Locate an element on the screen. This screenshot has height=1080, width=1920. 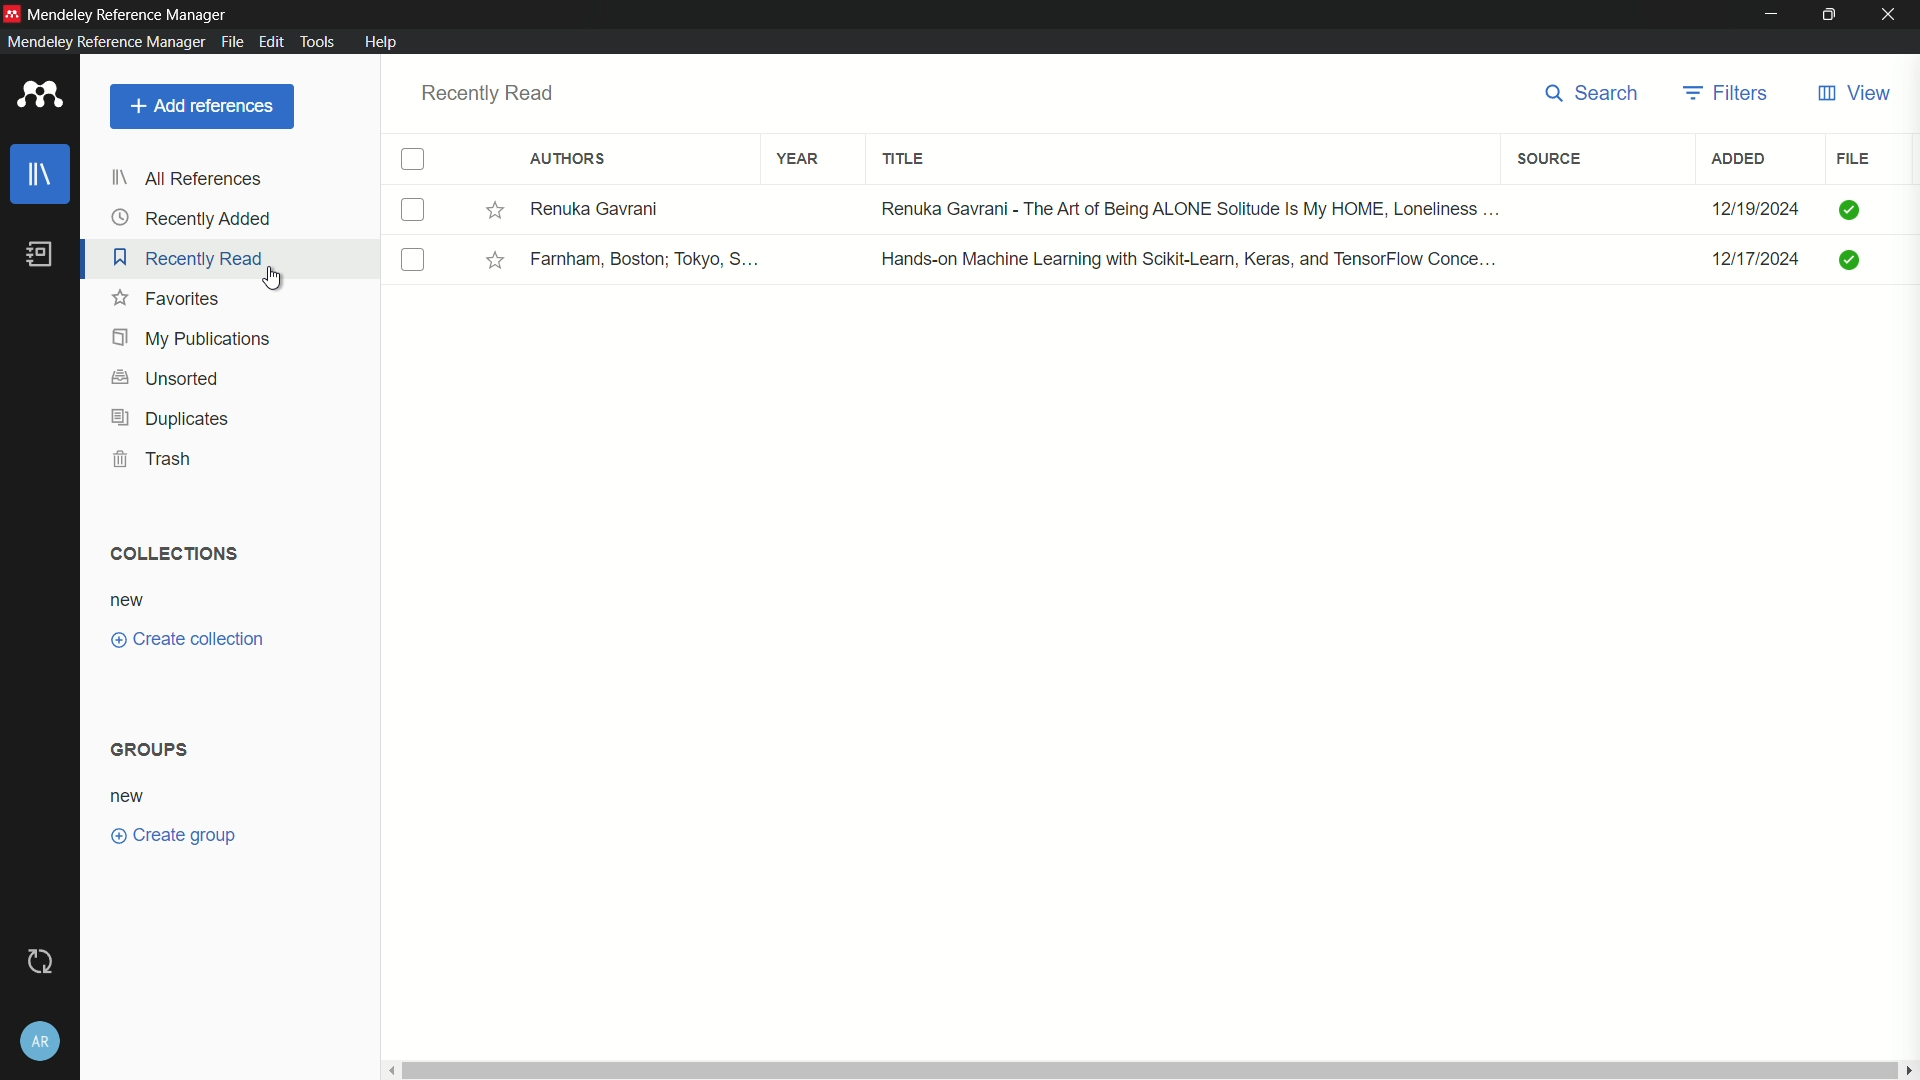
title is located at coordinates (905, 159).